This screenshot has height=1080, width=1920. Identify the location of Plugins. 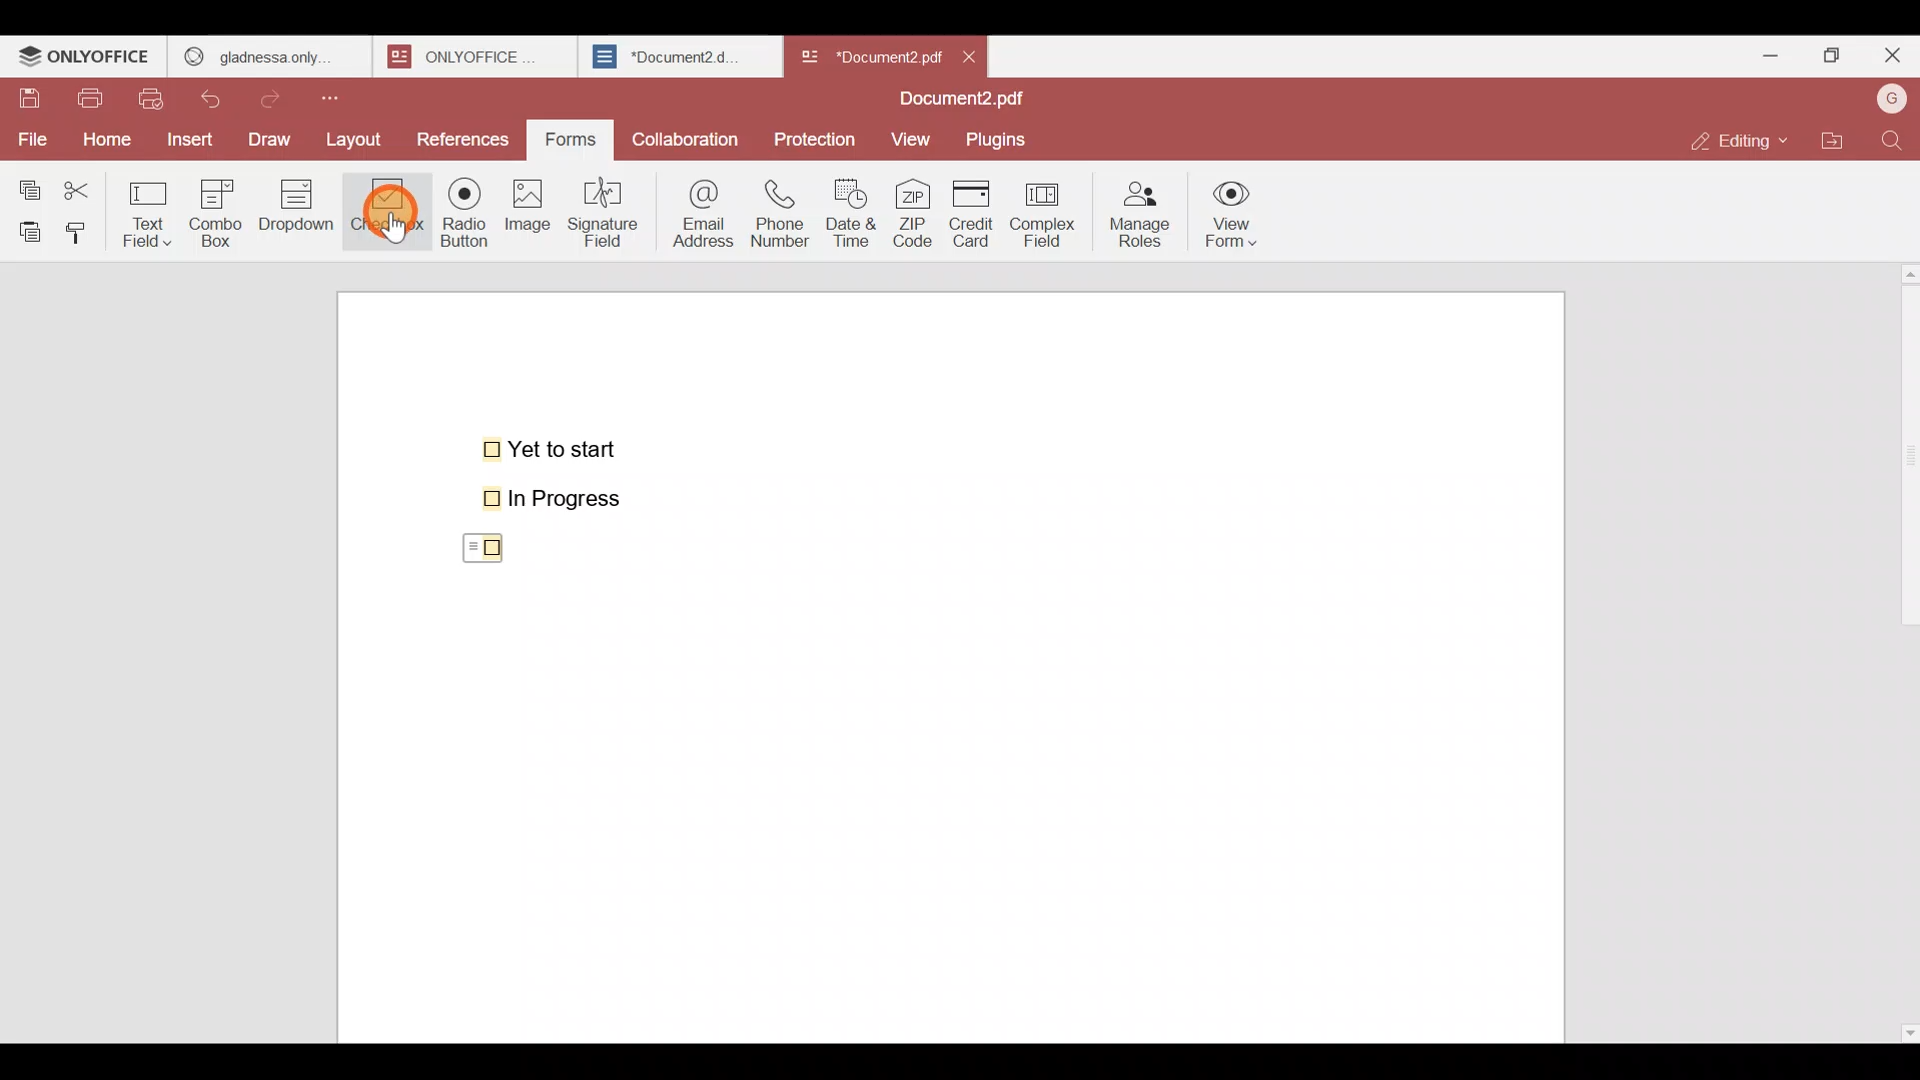
(1004, 140).